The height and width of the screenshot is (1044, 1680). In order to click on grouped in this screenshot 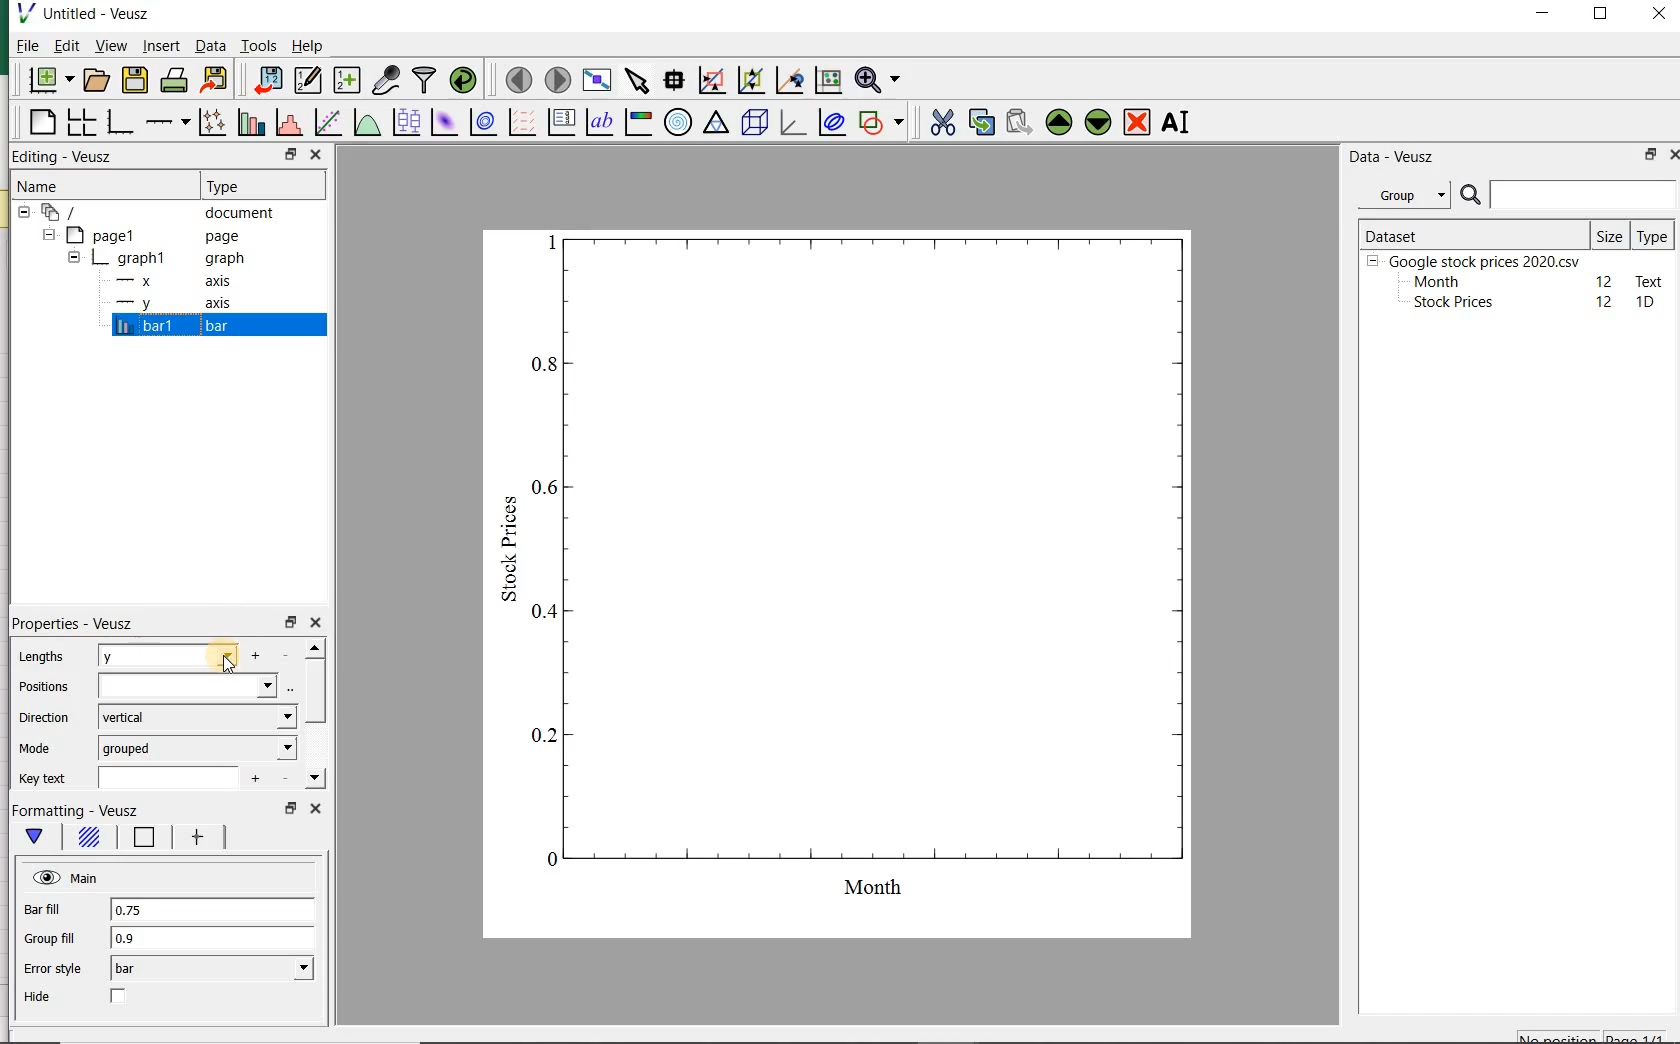, I will do `click(198, 748)`.